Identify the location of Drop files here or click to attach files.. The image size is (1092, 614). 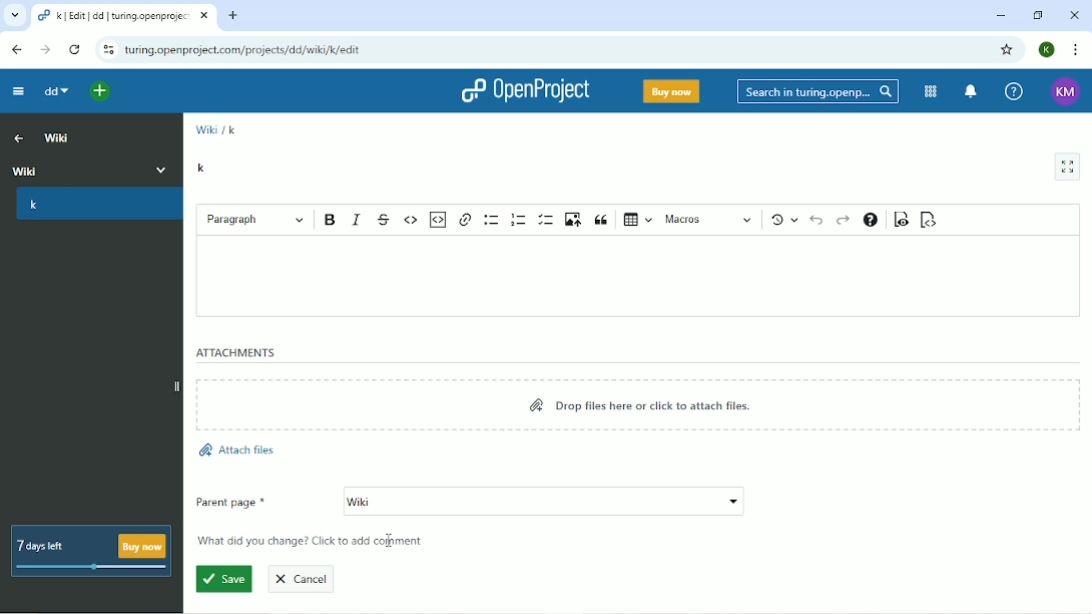
(643, 405).